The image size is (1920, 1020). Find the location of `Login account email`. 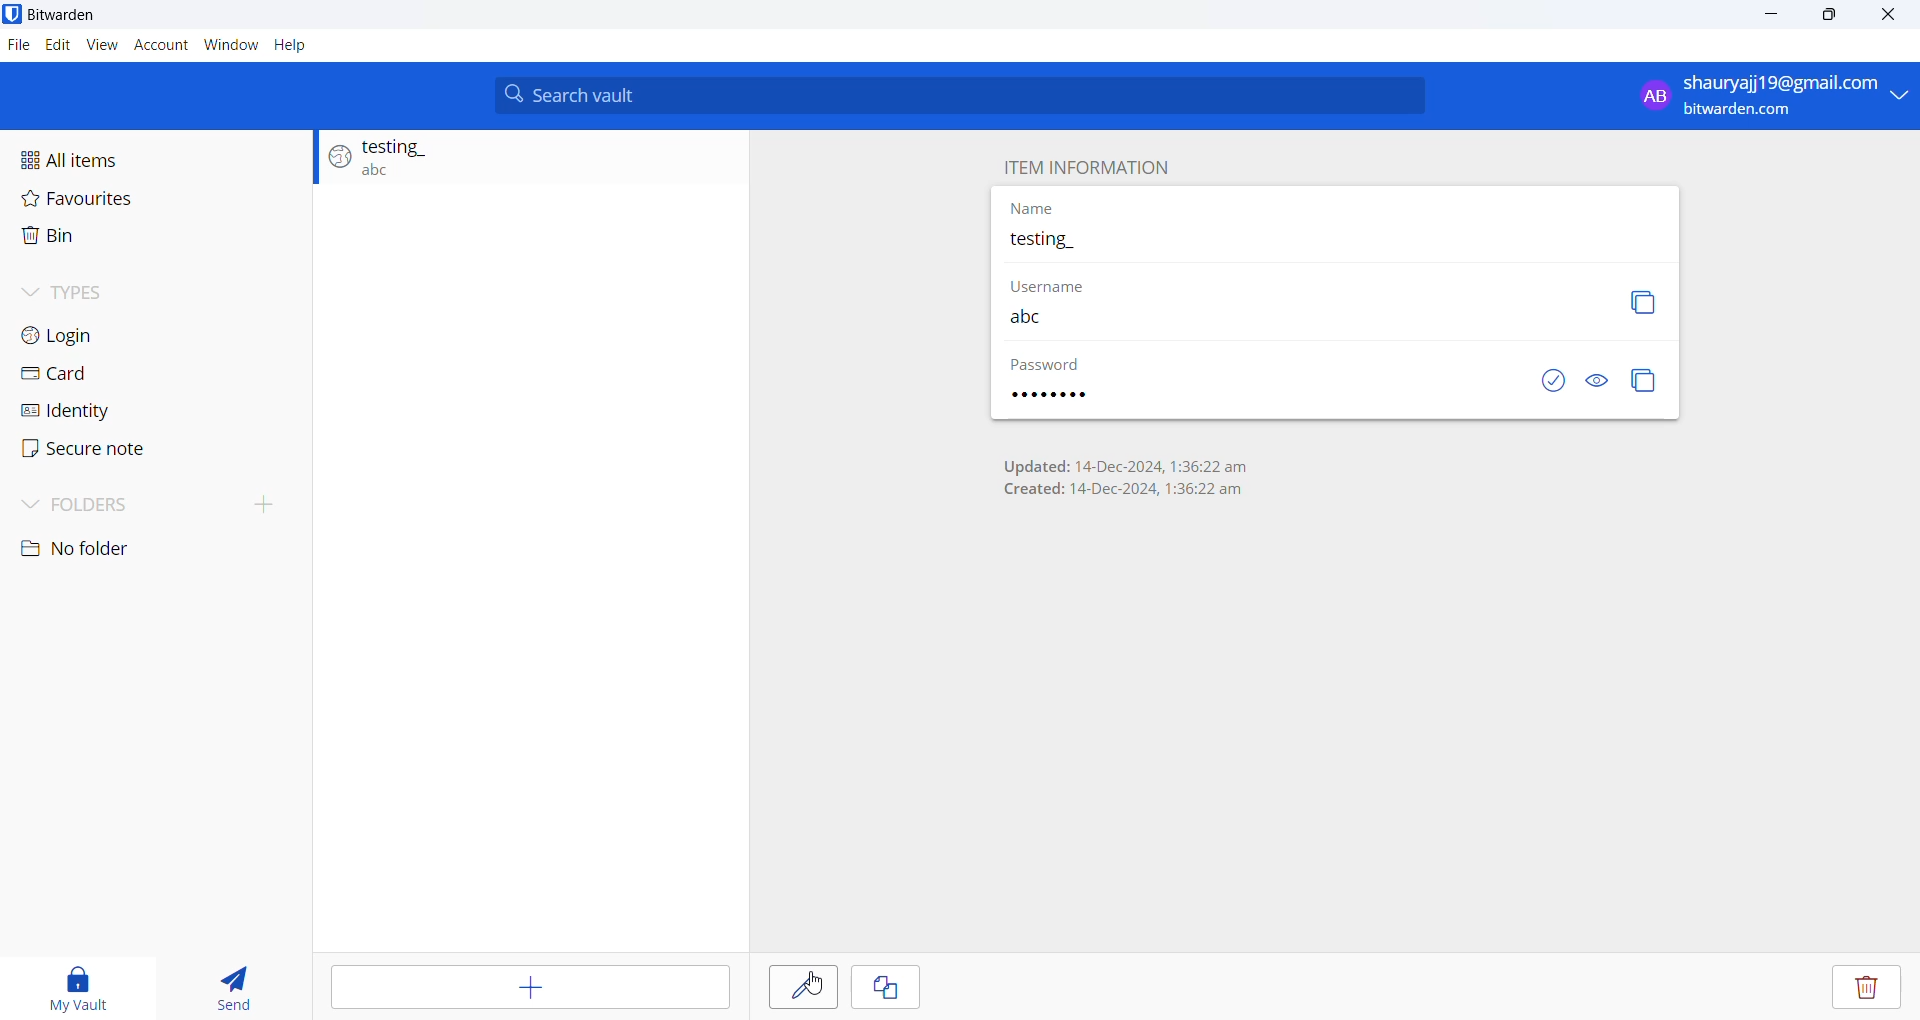

Login account email is located at coordinates (1768, 95).